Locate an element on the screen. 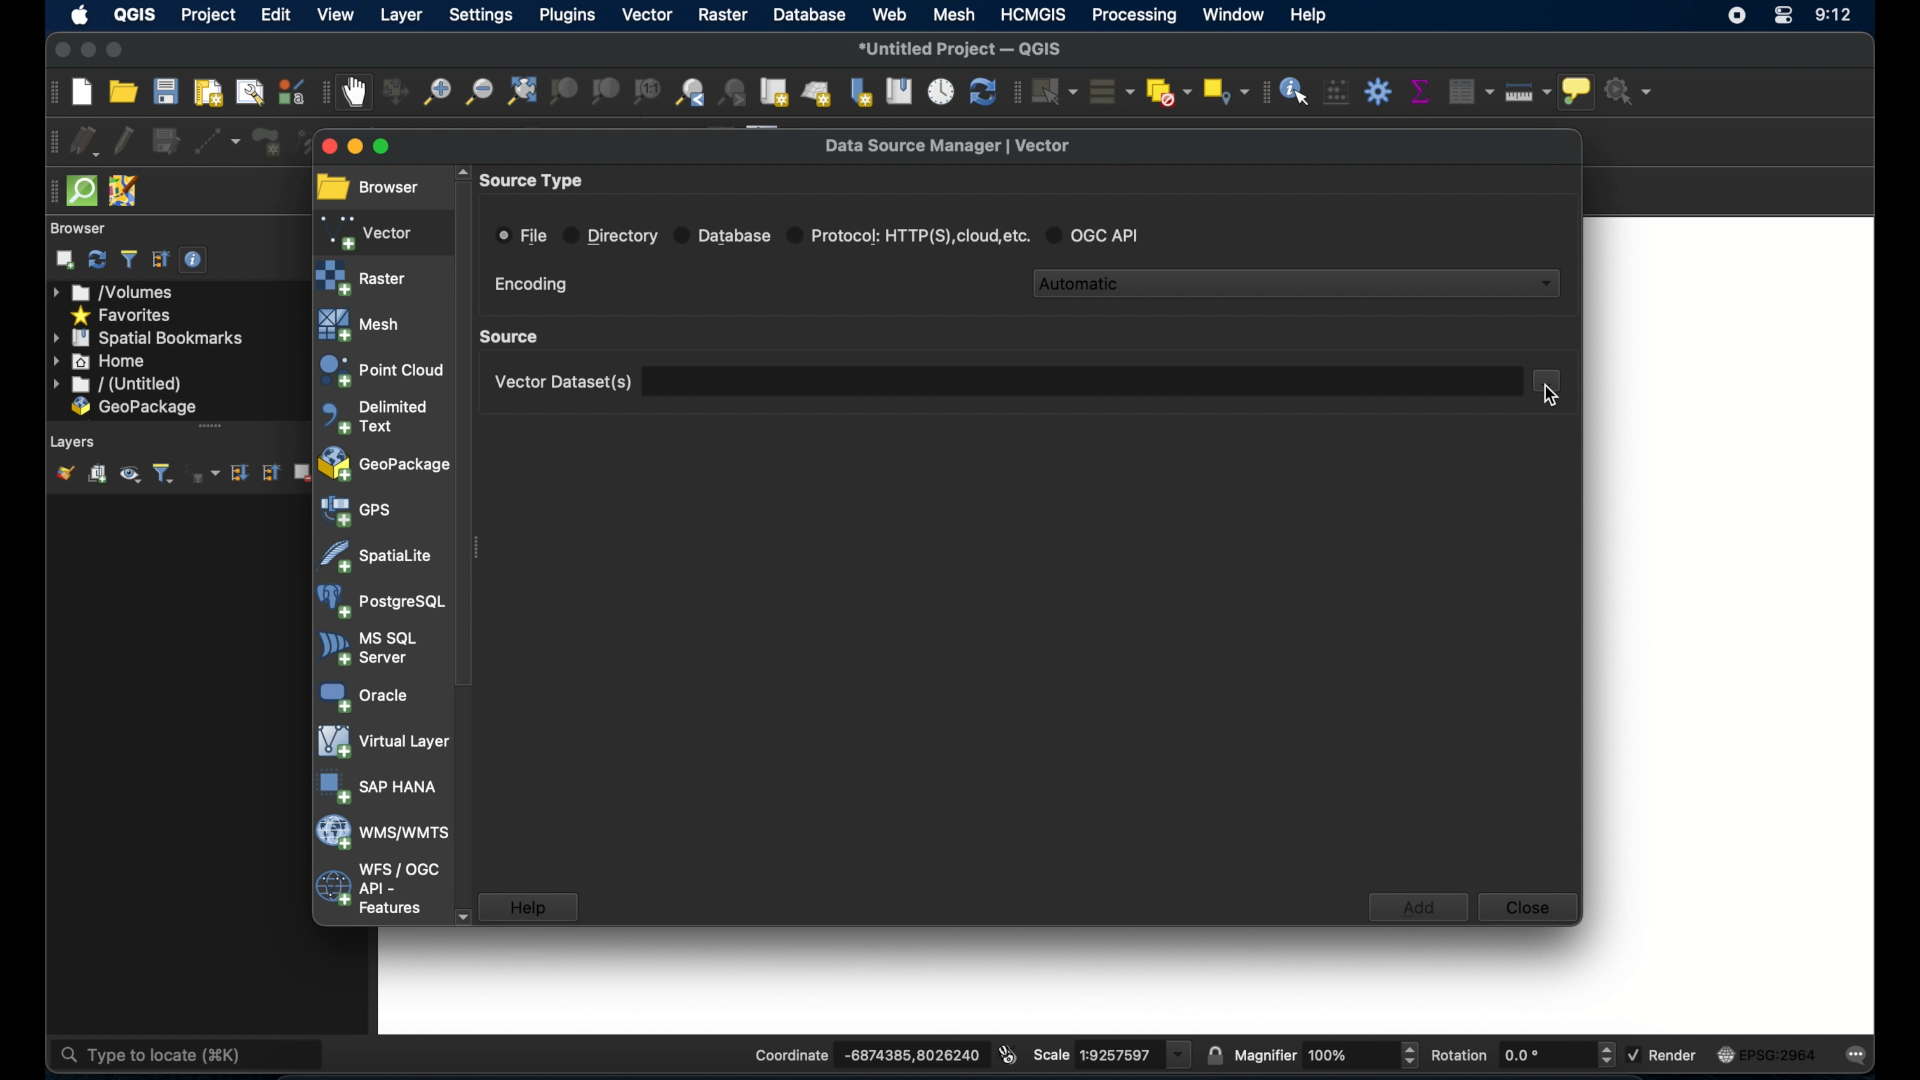  vertex tool is located at coordinates (315, 142).